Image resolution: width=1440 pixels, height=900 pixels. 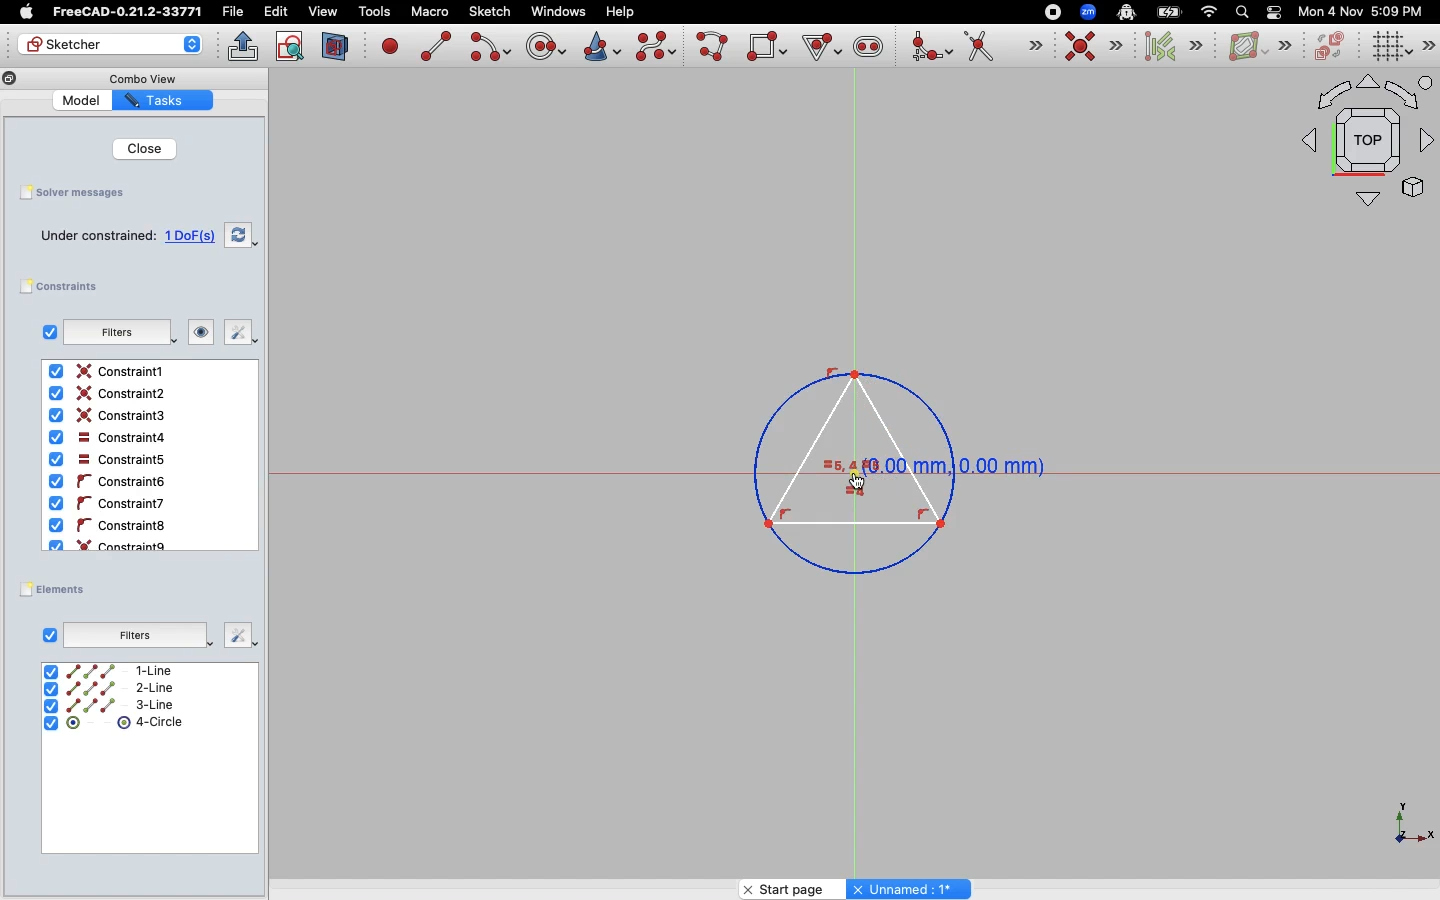 I want to click on Tasks, so click(x=164, y=101).